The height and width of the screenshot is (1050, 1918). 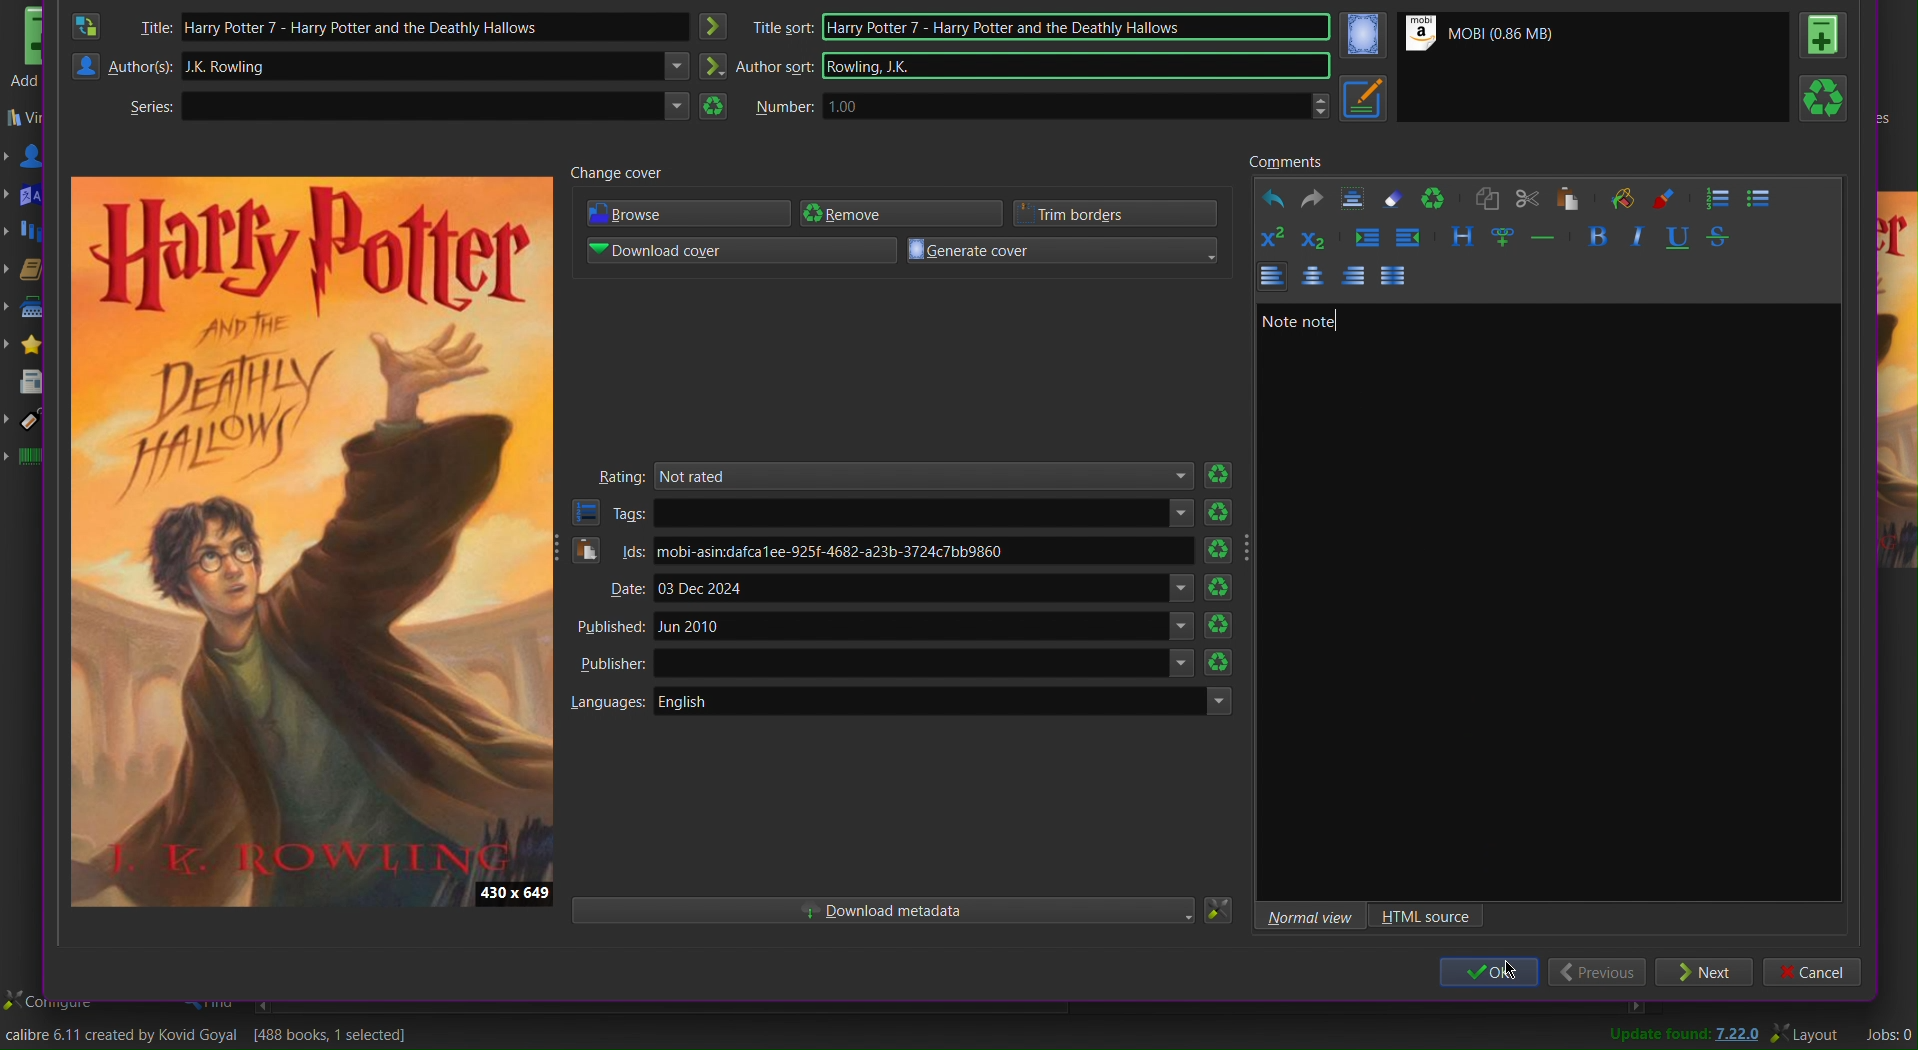 What do you see at coordinates (1274, 237) in the screenshot?
I see `Superscript` at bounding box center [1274, 237].